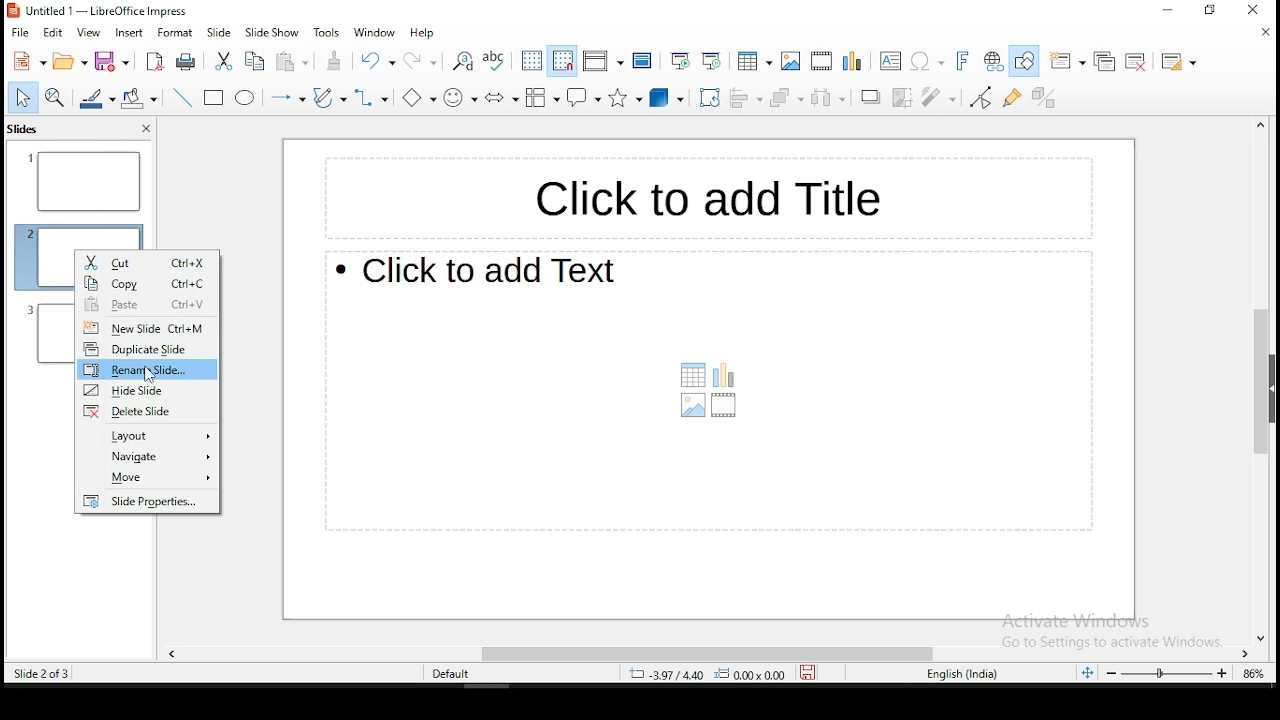 This screenshot has height=720, width=1280. Describe the element at coordinates (21, 32) in the screenshot. I see `file` at that location.